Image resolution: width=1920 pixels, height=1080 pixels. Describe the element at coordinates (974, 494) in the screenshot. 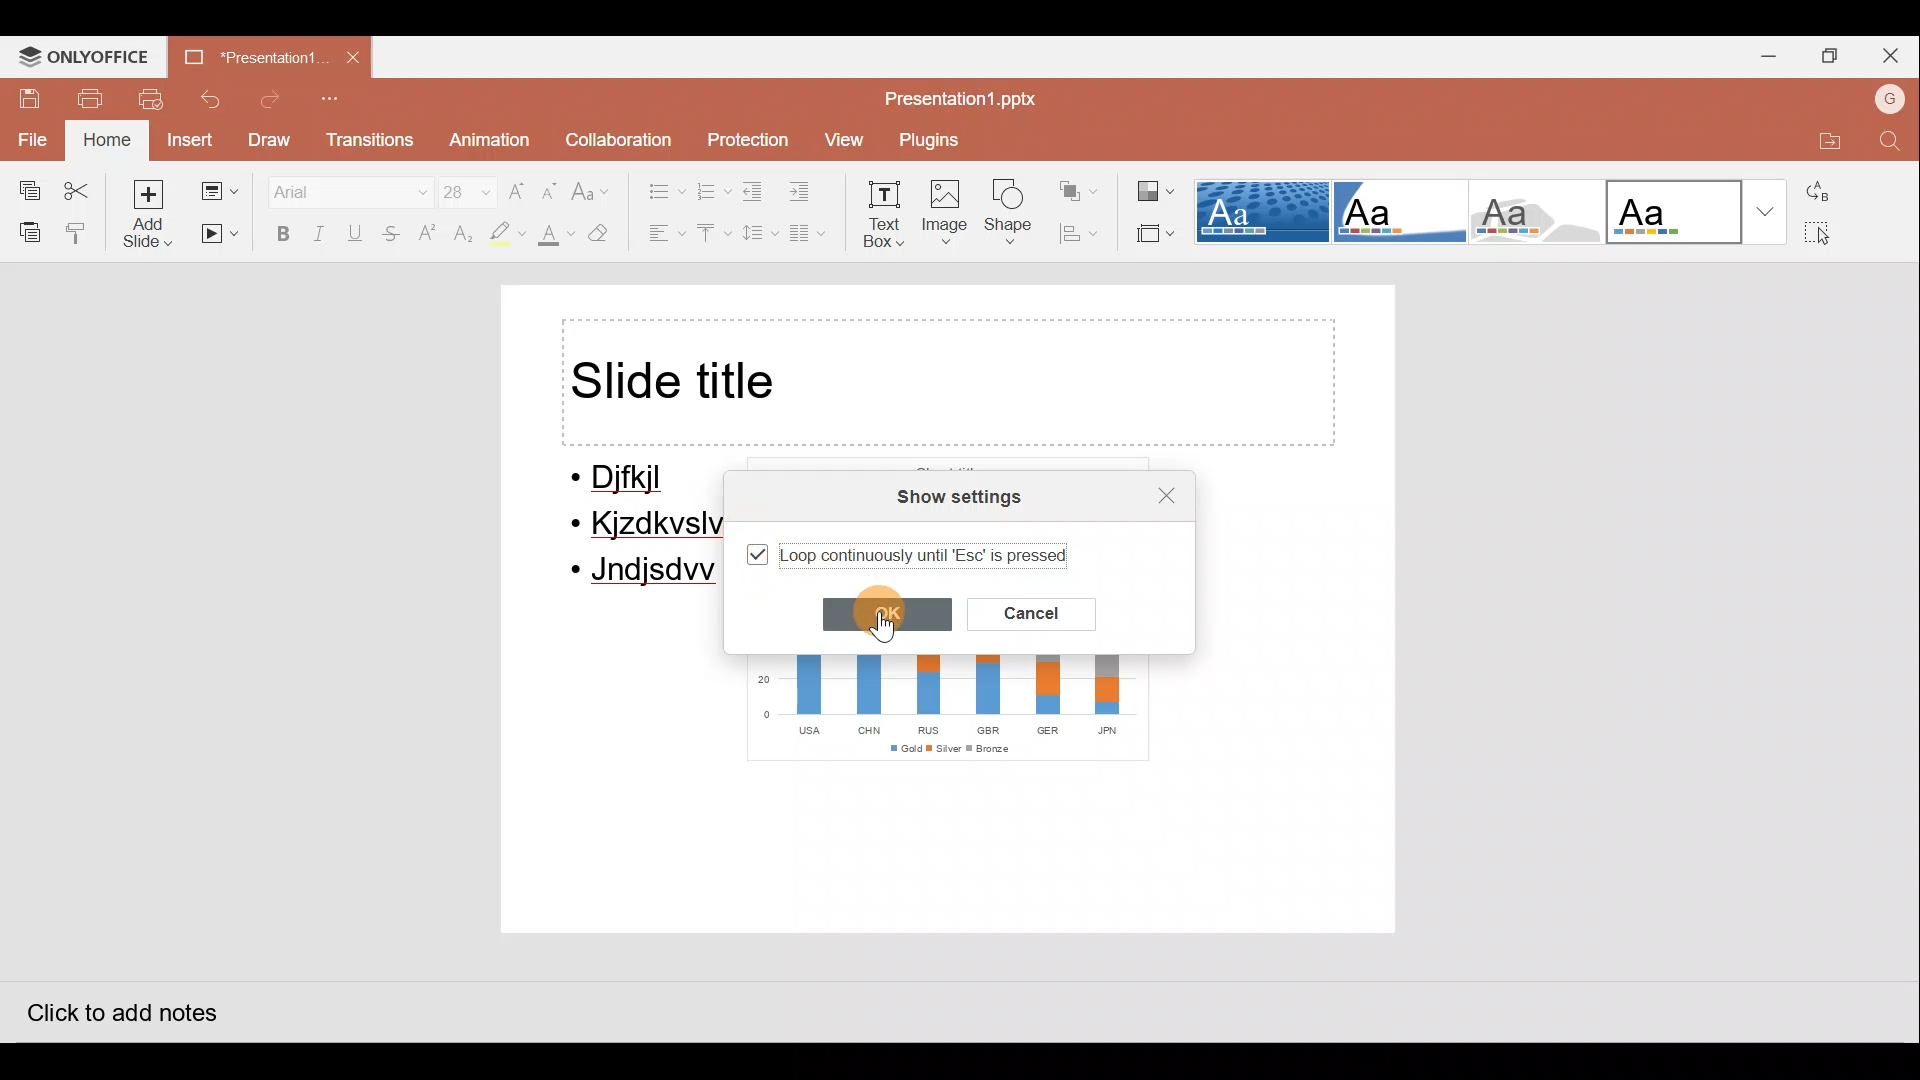

I see `Show settings` at that location.